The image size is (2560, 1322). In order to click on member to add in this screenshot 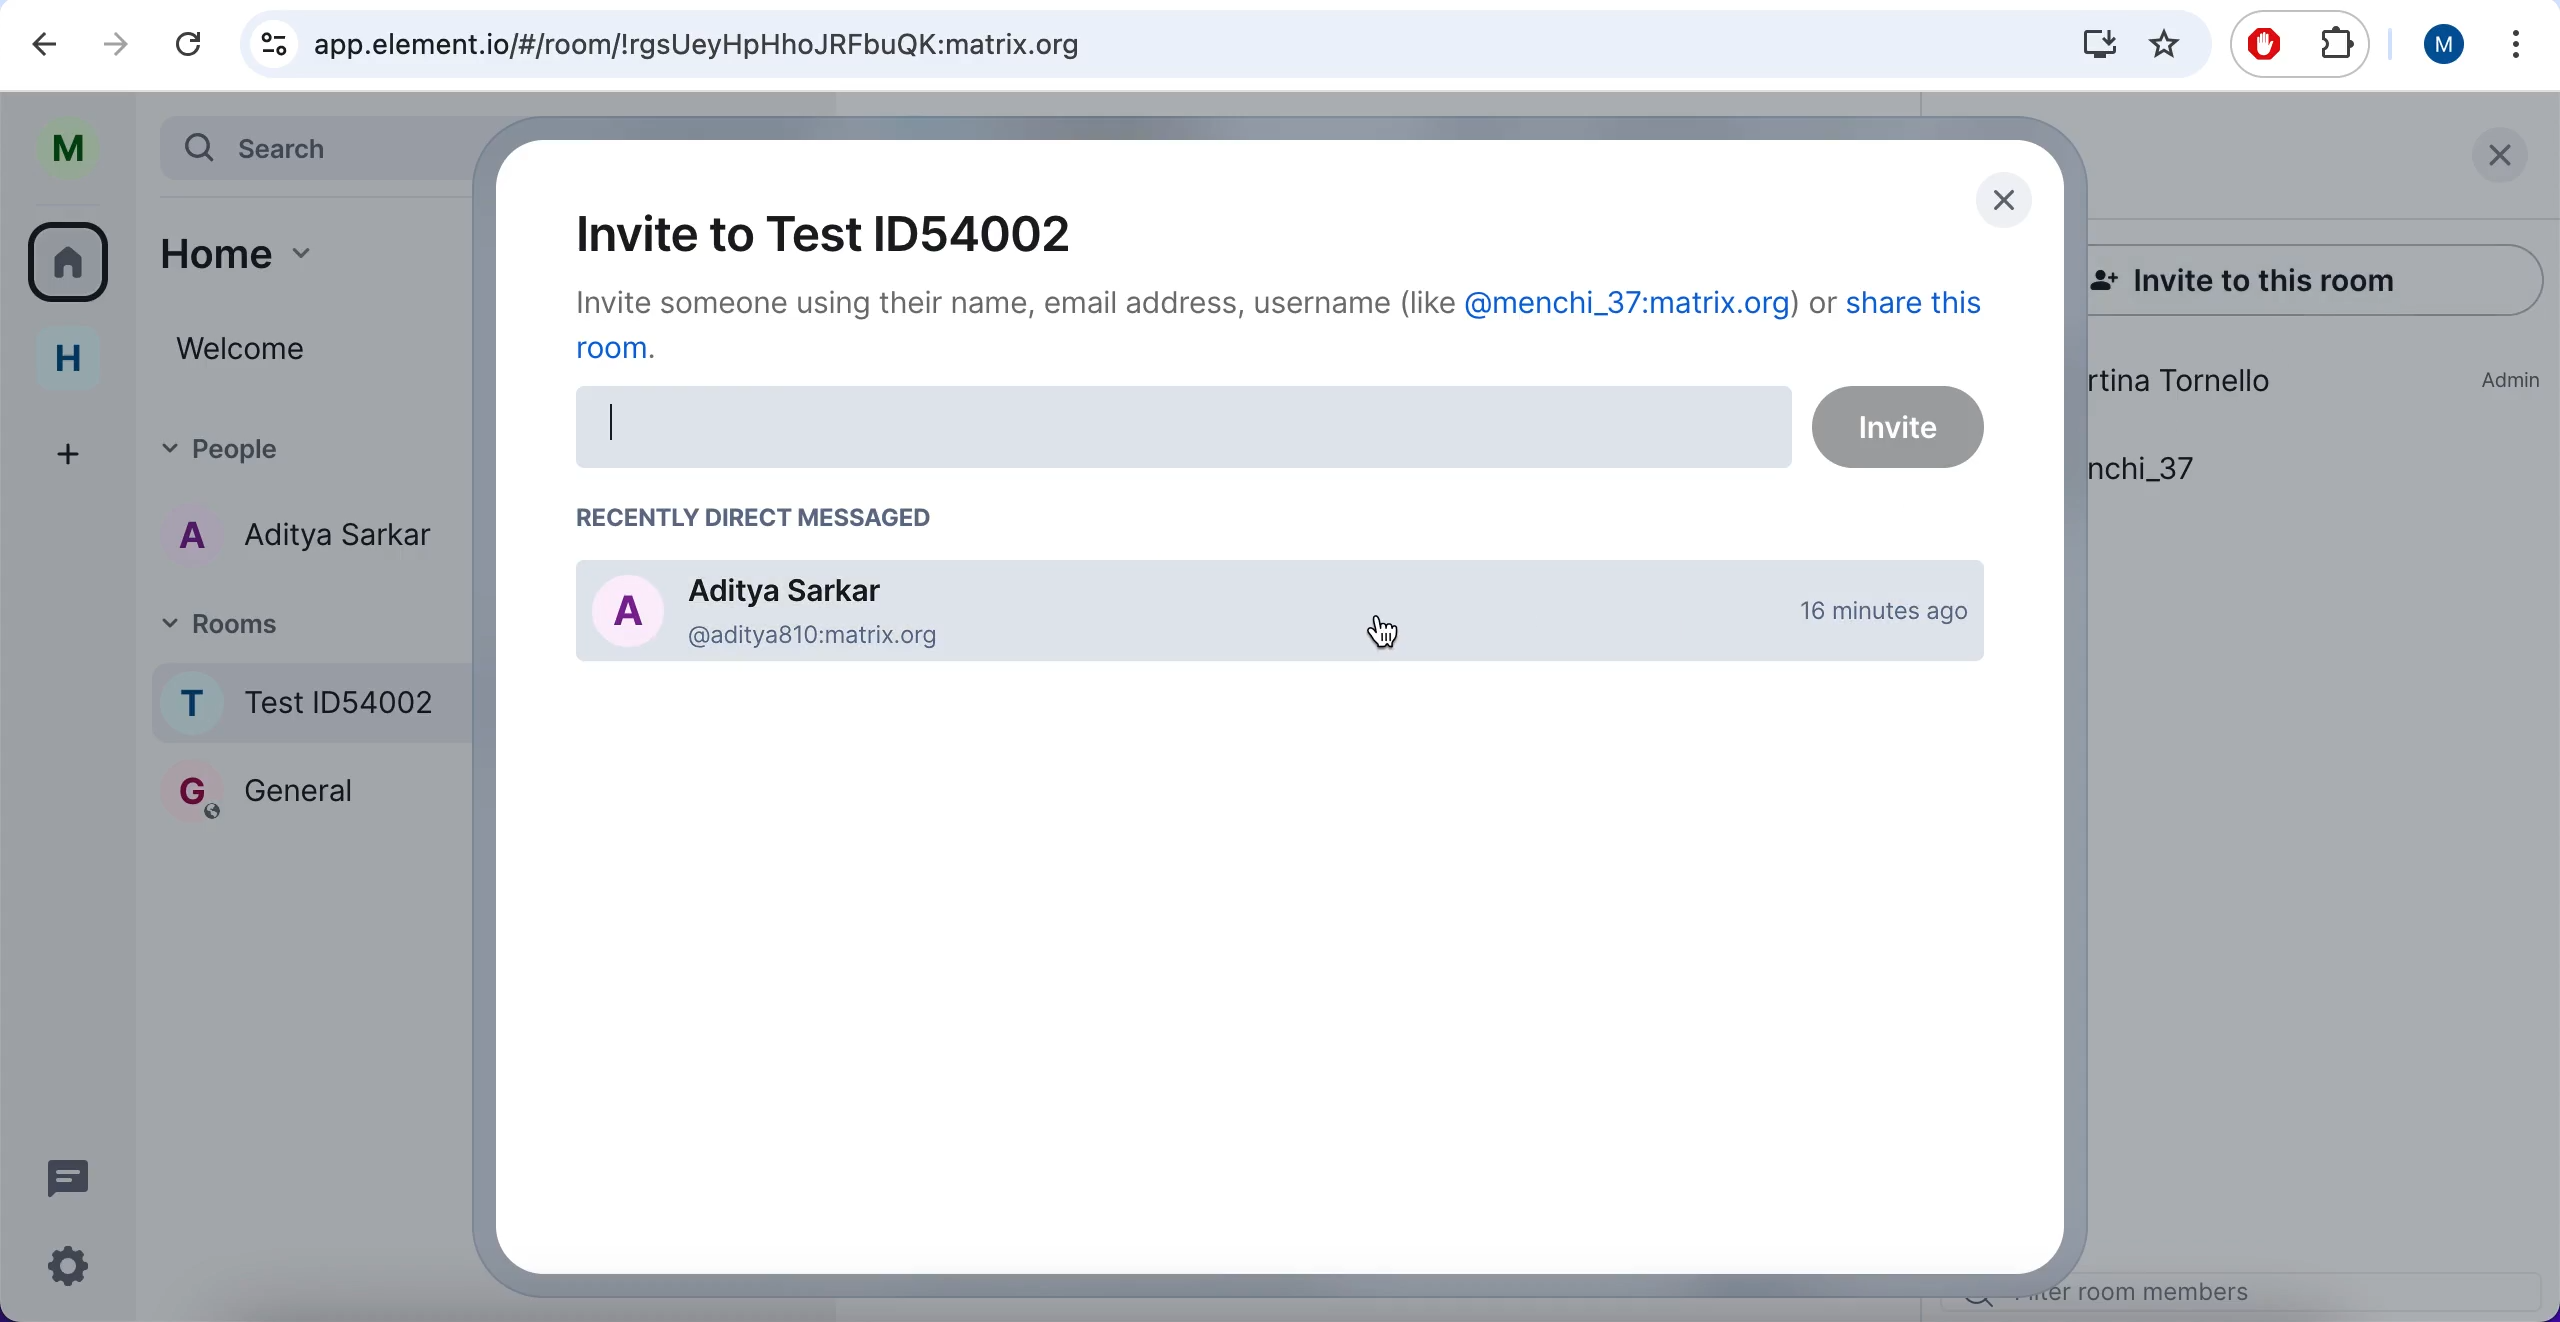, I will do `click(1274, 613)`.